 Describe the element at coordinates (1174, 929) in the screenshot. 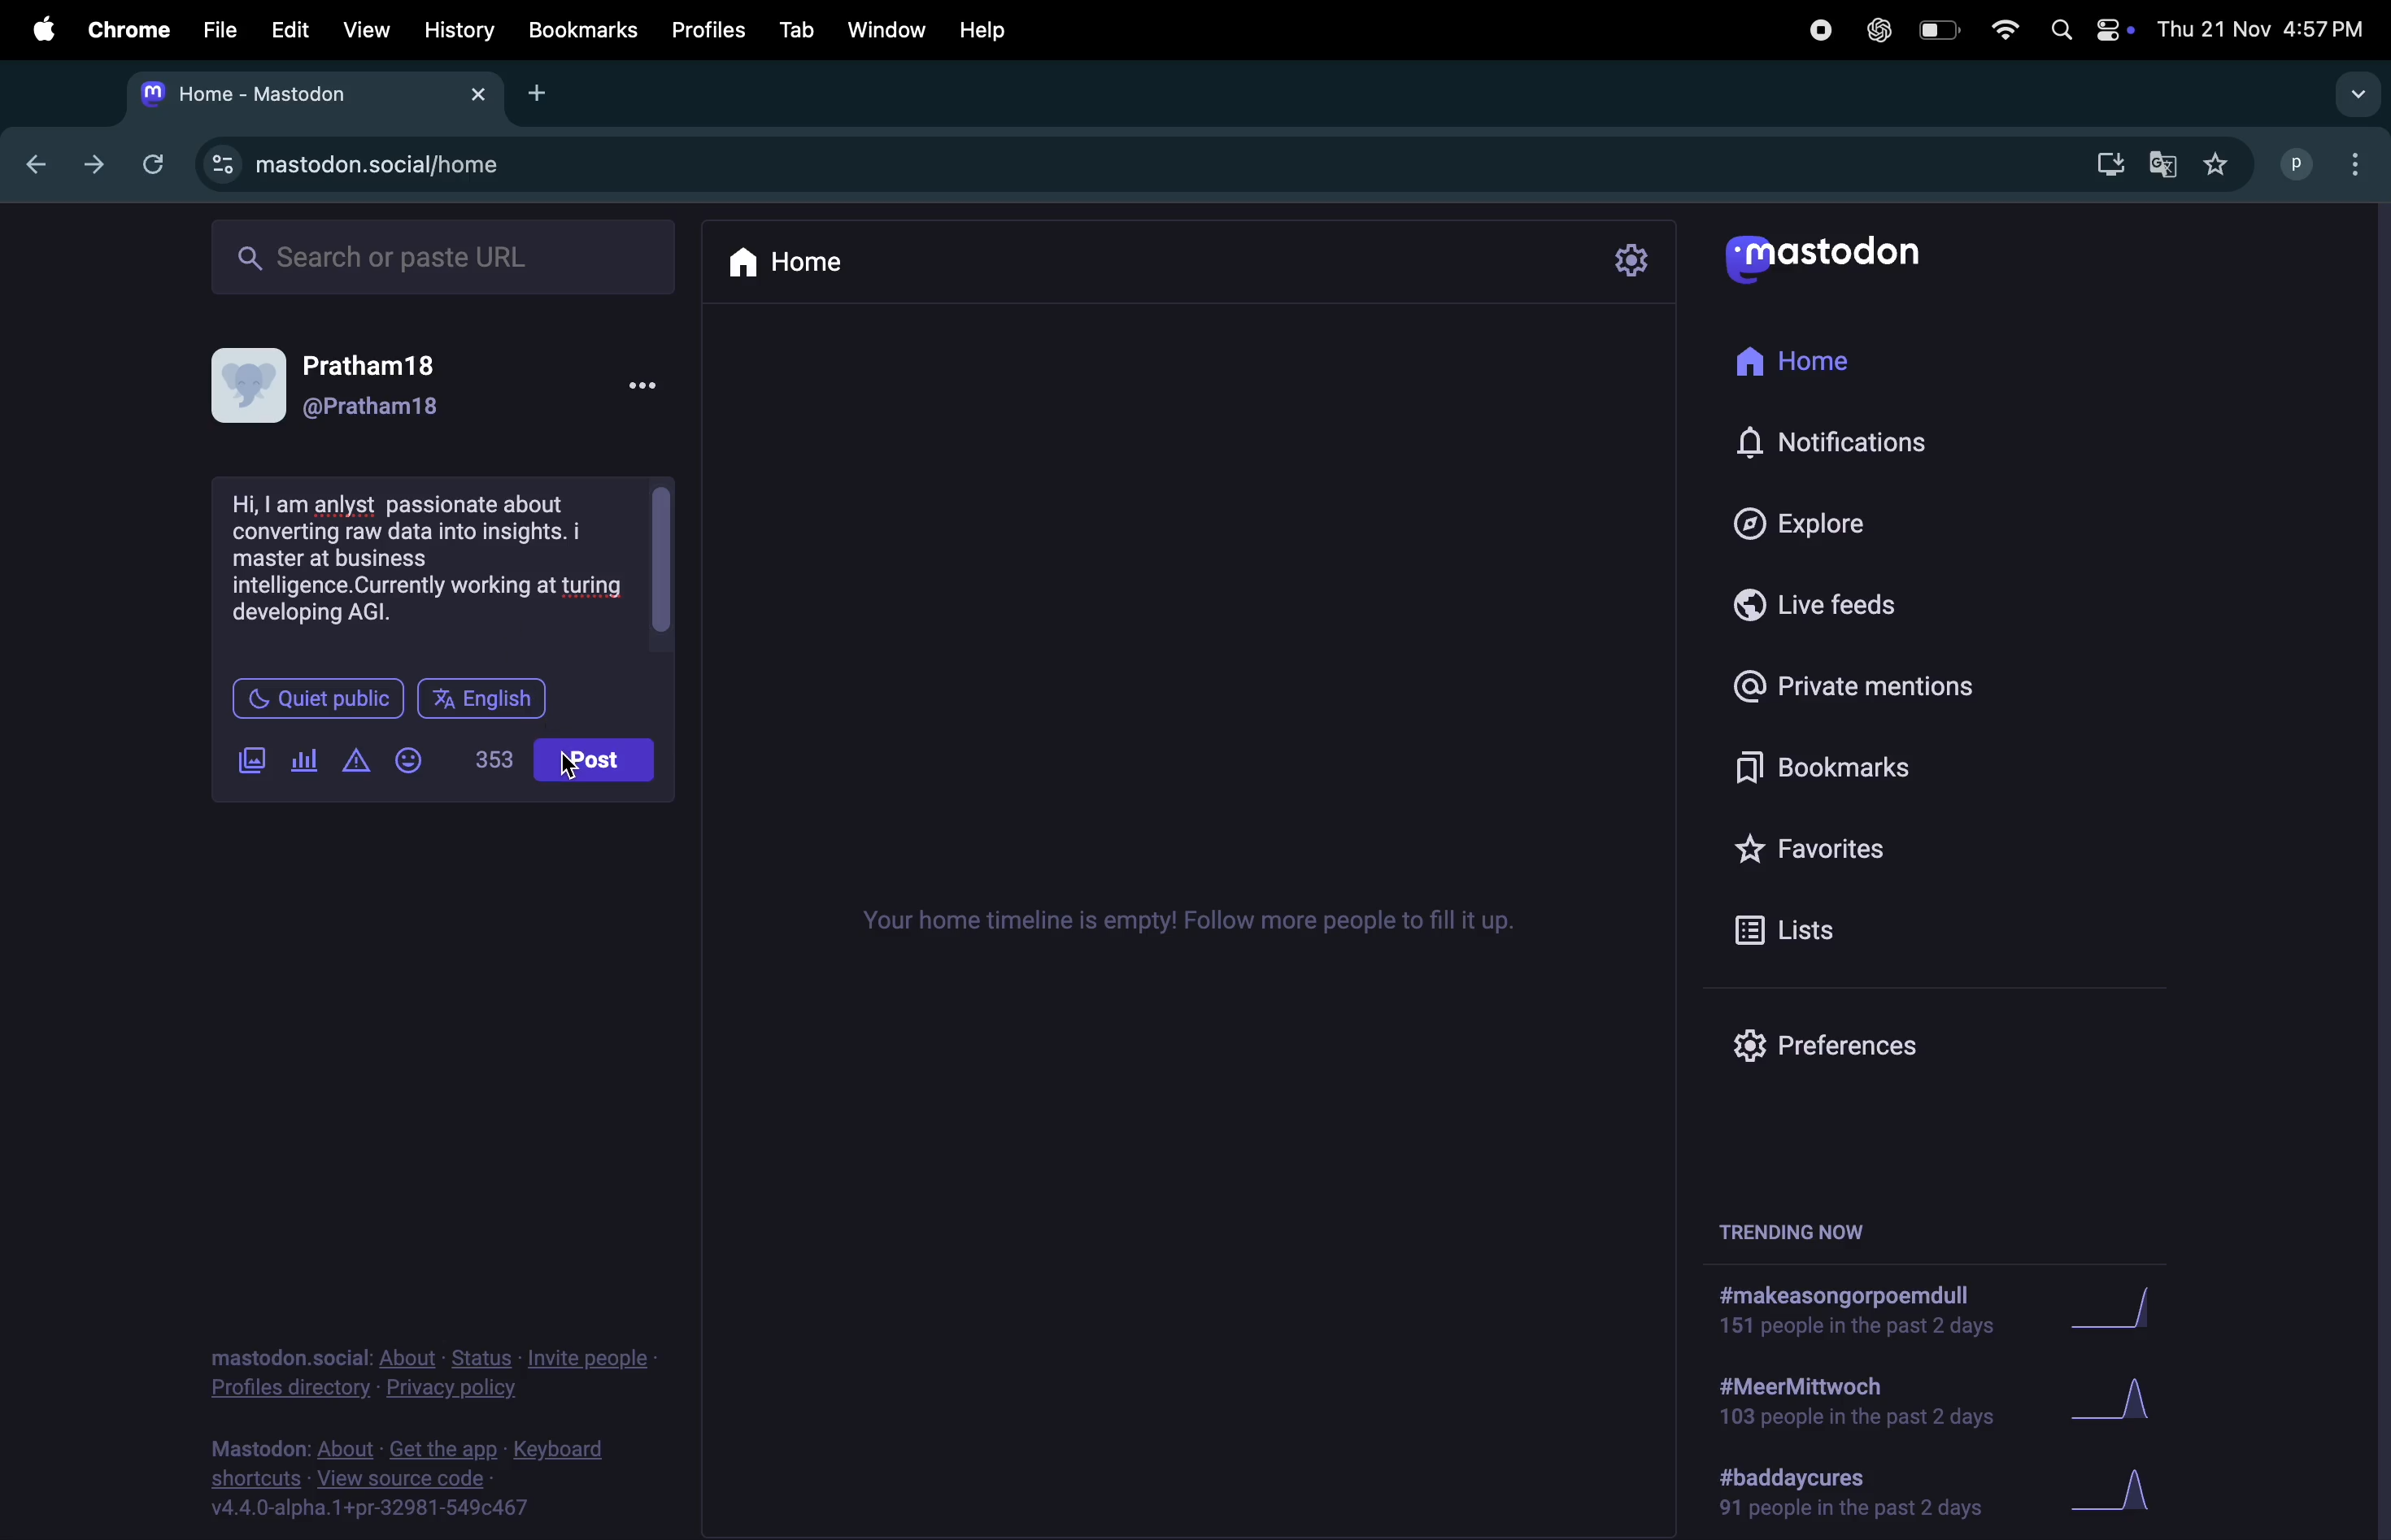

I see `time lines` at that location.